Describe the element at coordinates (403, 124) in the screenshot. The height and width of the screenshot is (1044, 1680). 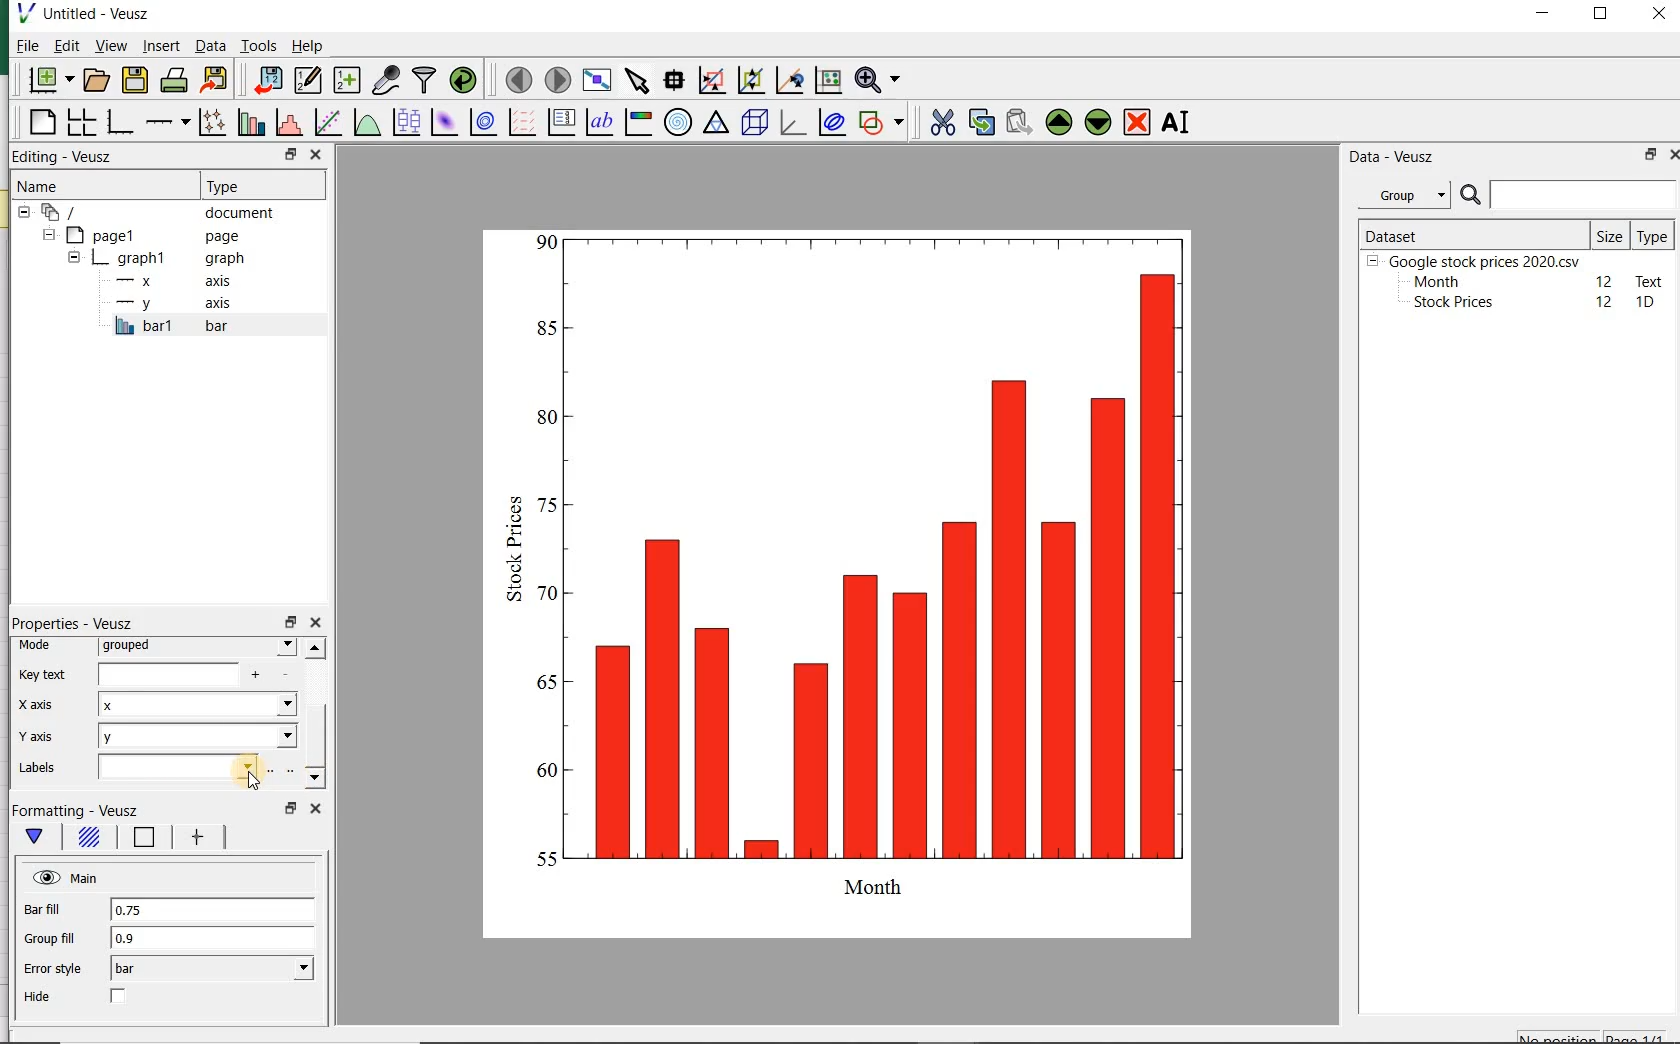
I see `plot box plots` at that location.